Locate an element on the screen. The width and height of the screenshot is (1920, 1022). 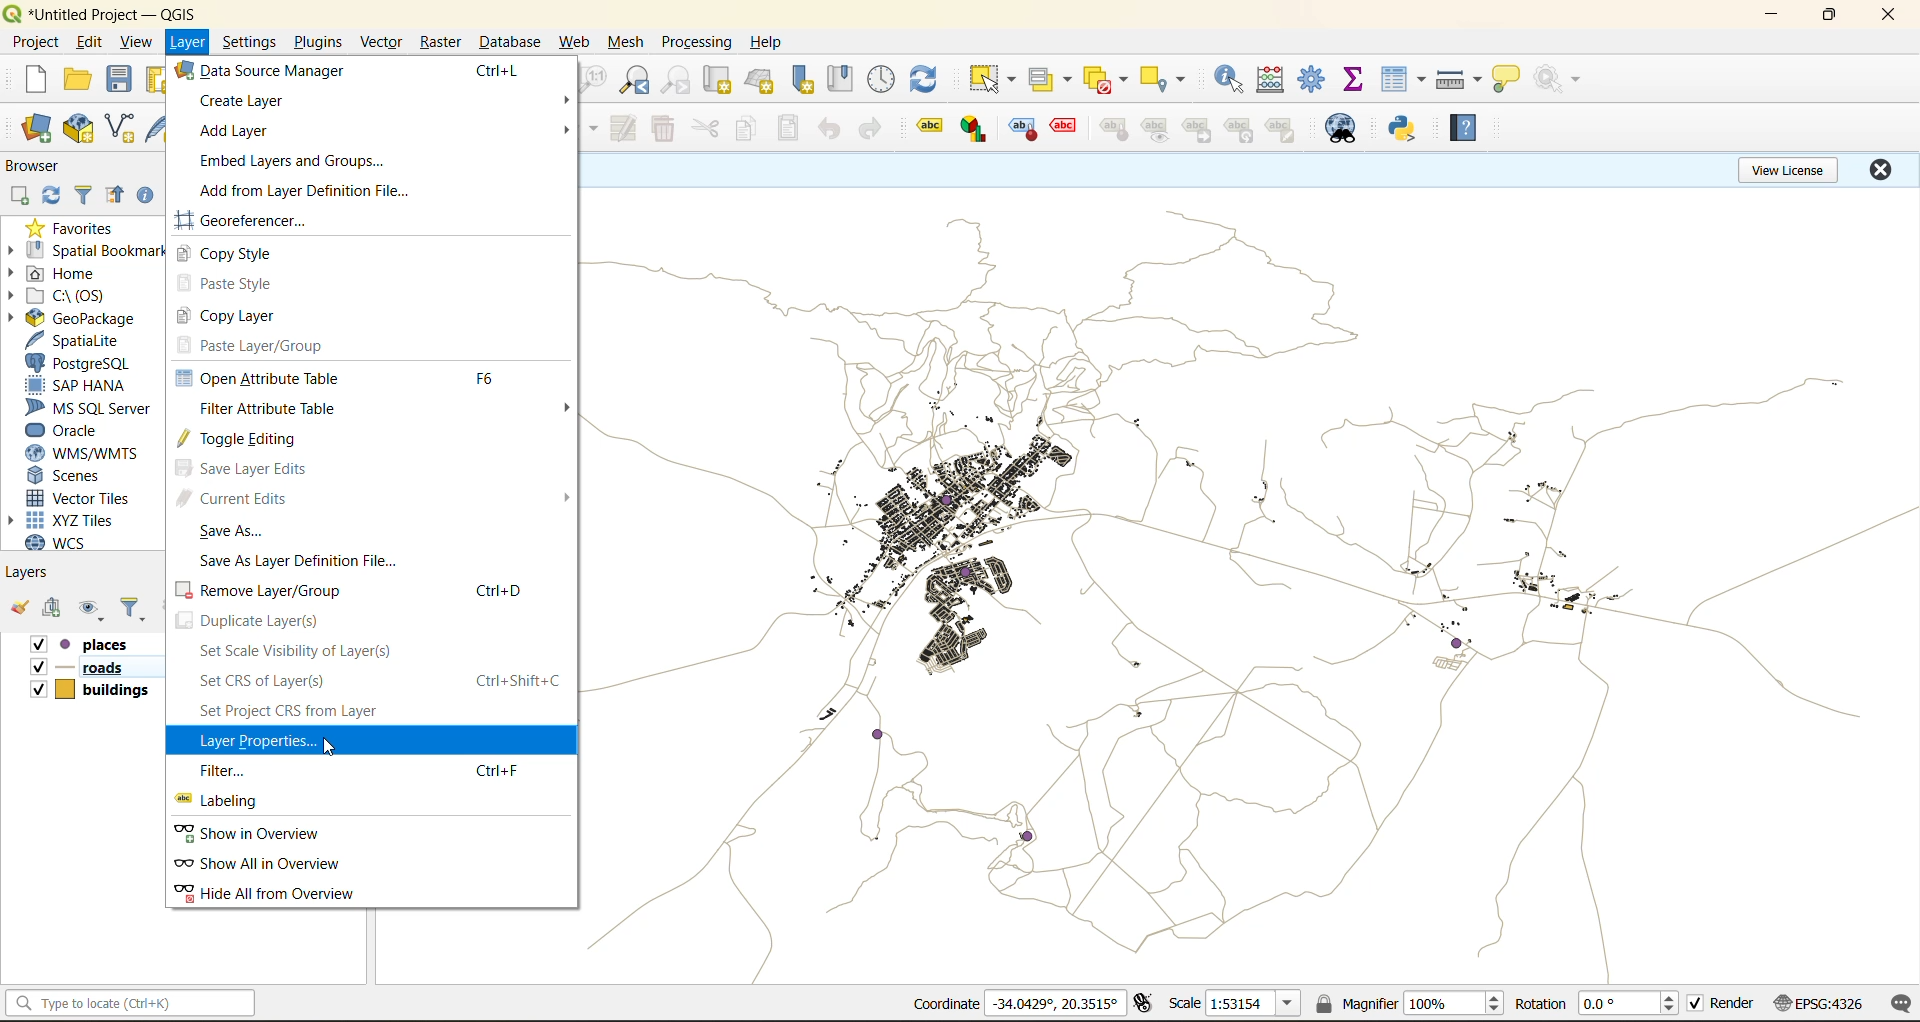
zoom next is located at coordinates (677, 83).